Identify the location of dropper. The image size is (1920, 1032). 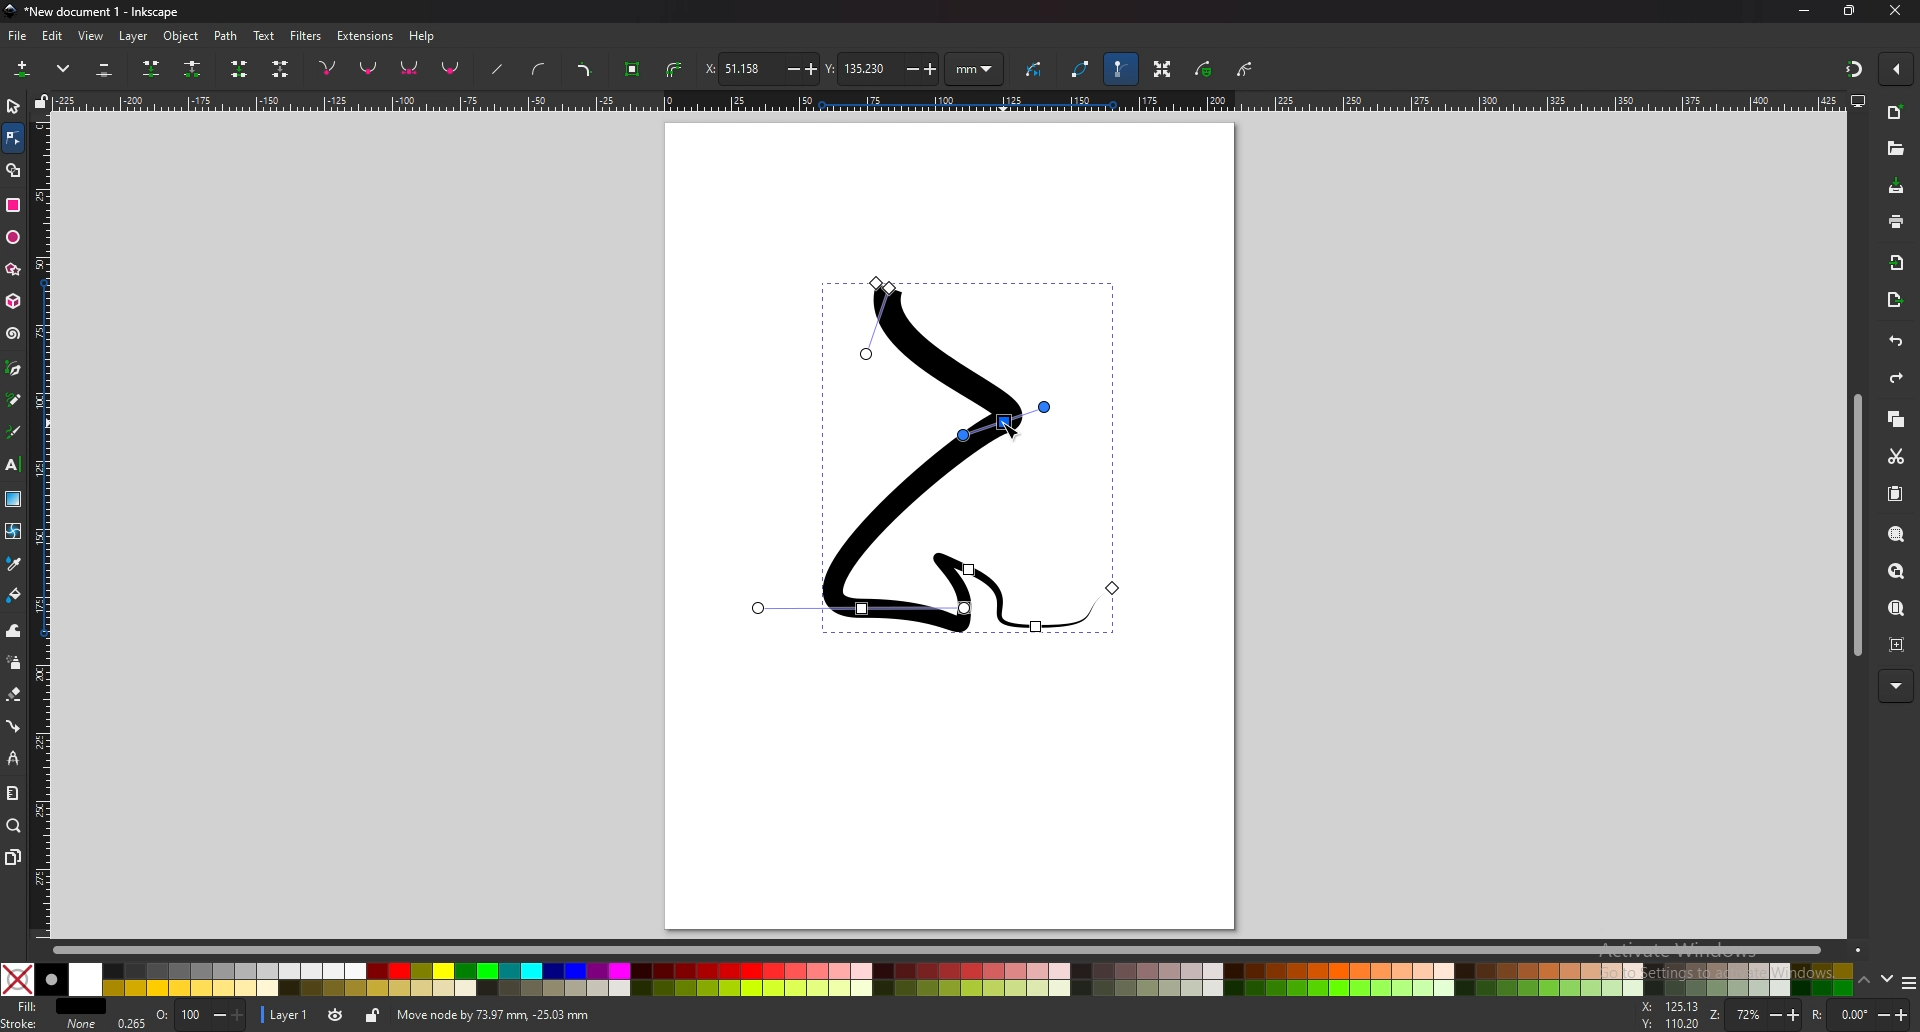
(14, 564).